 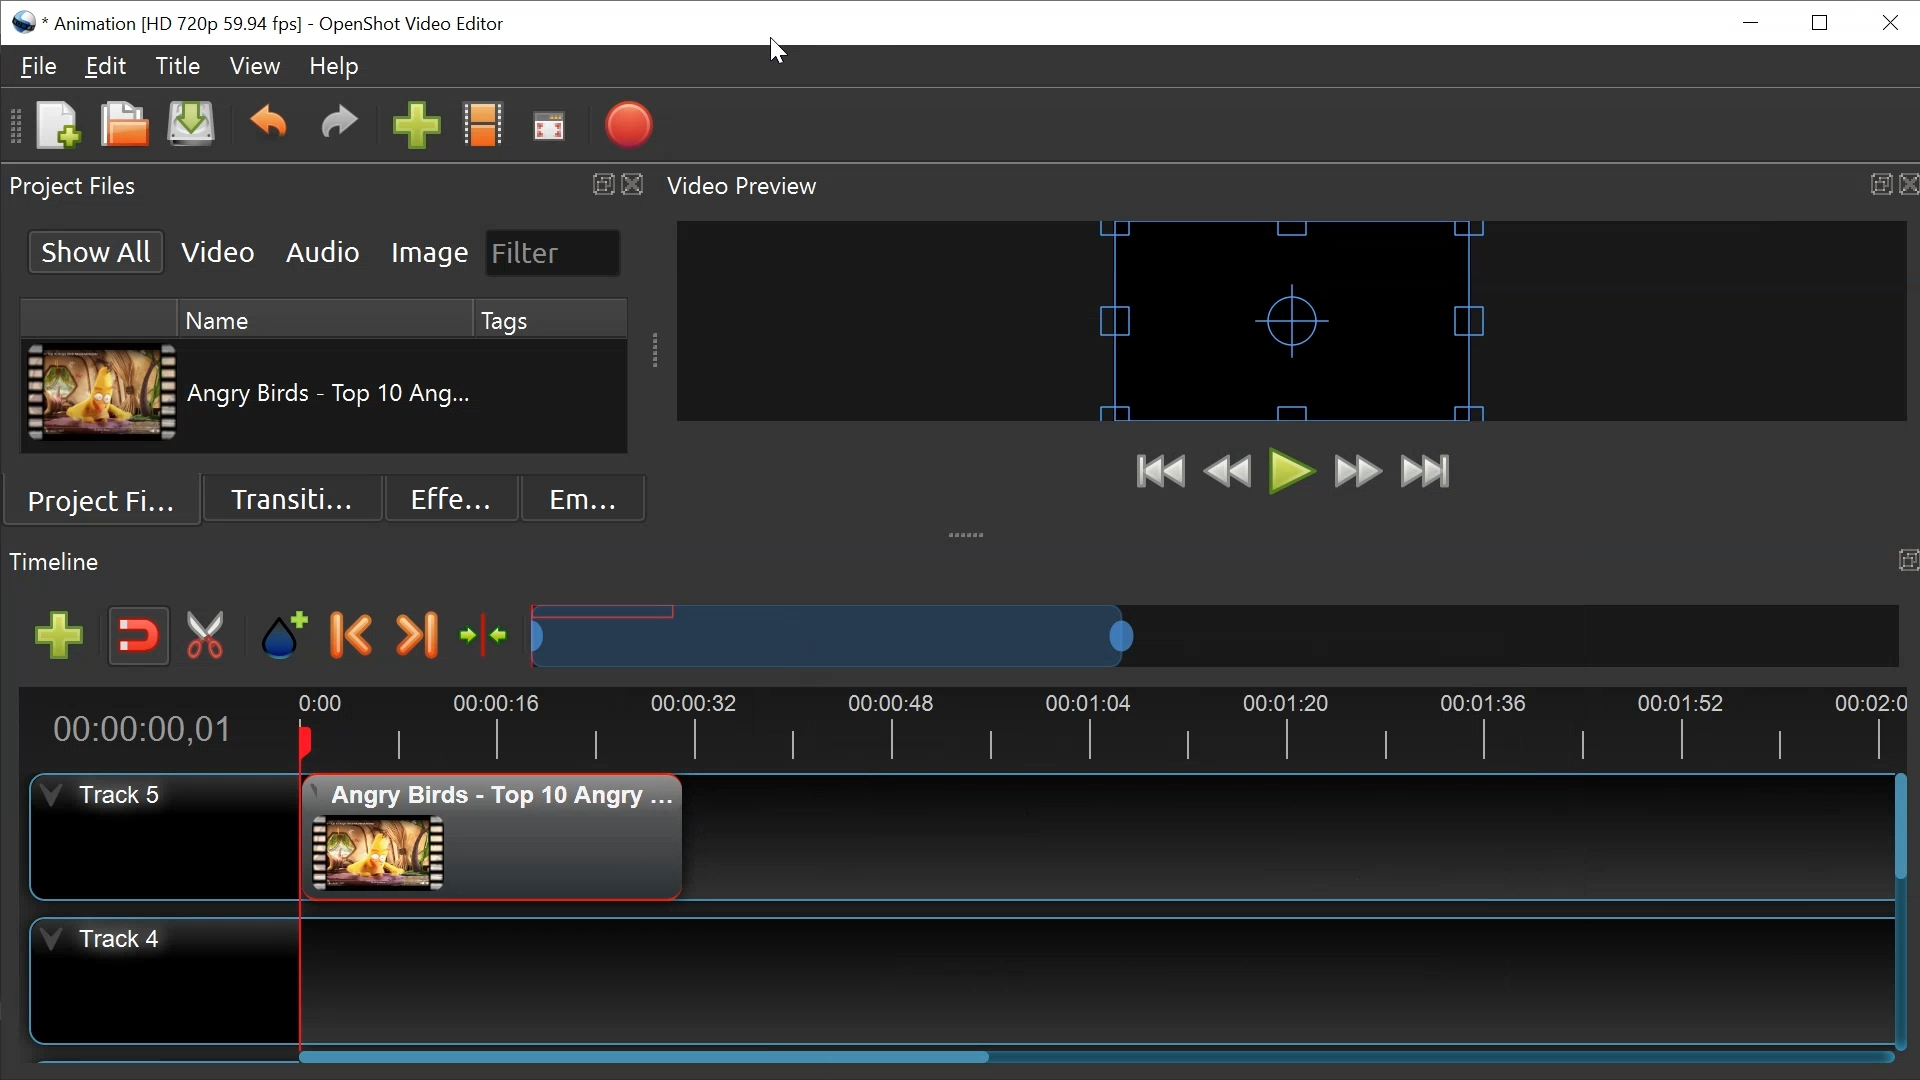 What do you see at coordinates (326, 187) in the screenshot?
I see `Project Files` at bounding box center [326, 187].